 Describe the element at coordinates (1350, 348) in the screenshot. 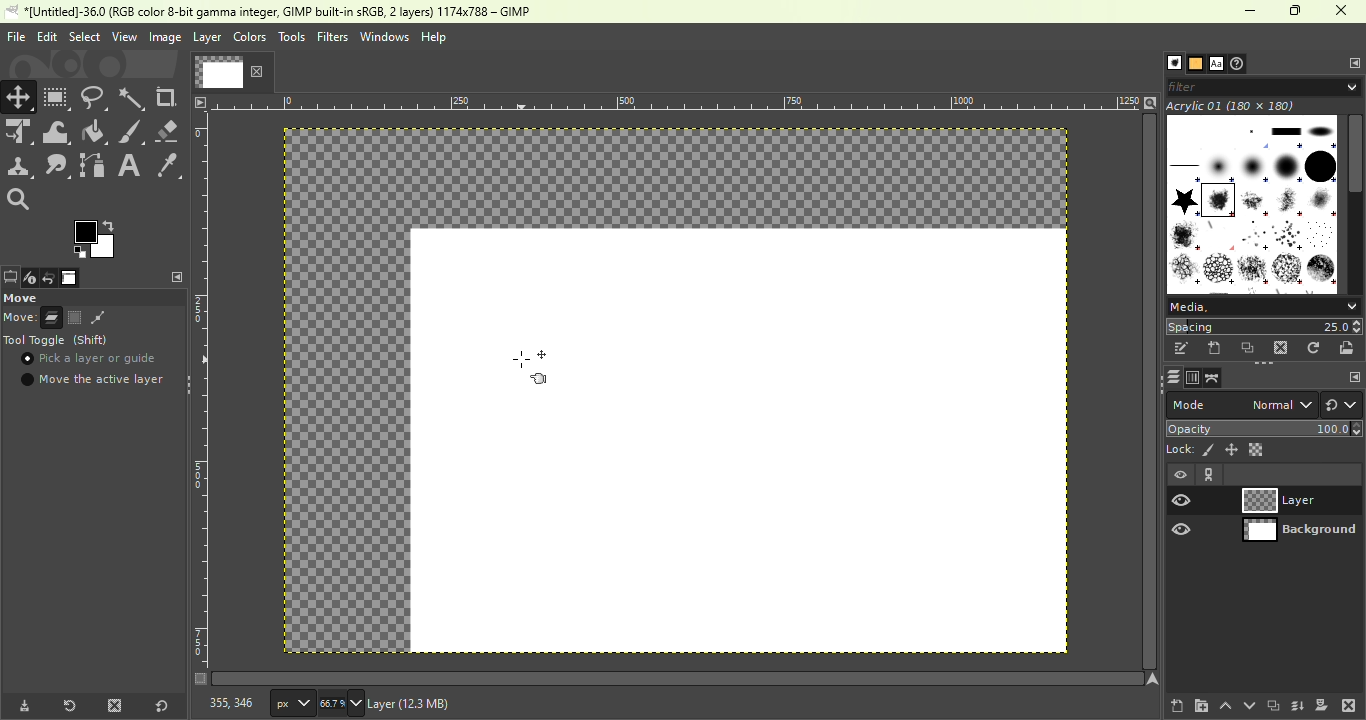

I see `Open brush as image` at that location.